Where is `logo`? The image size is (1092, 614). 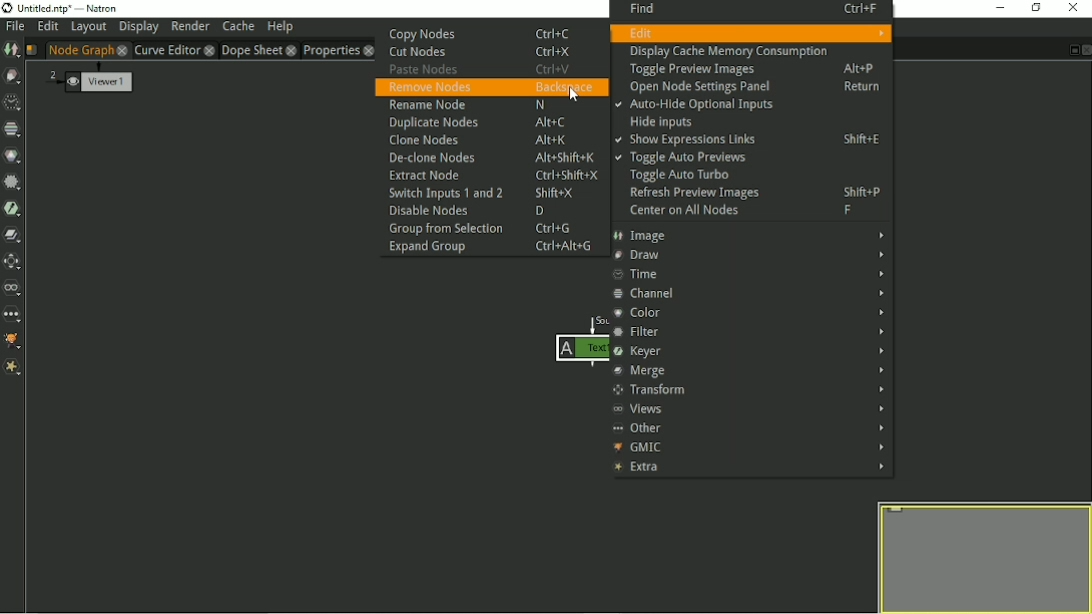 logo is located at coordinates (7, 9).